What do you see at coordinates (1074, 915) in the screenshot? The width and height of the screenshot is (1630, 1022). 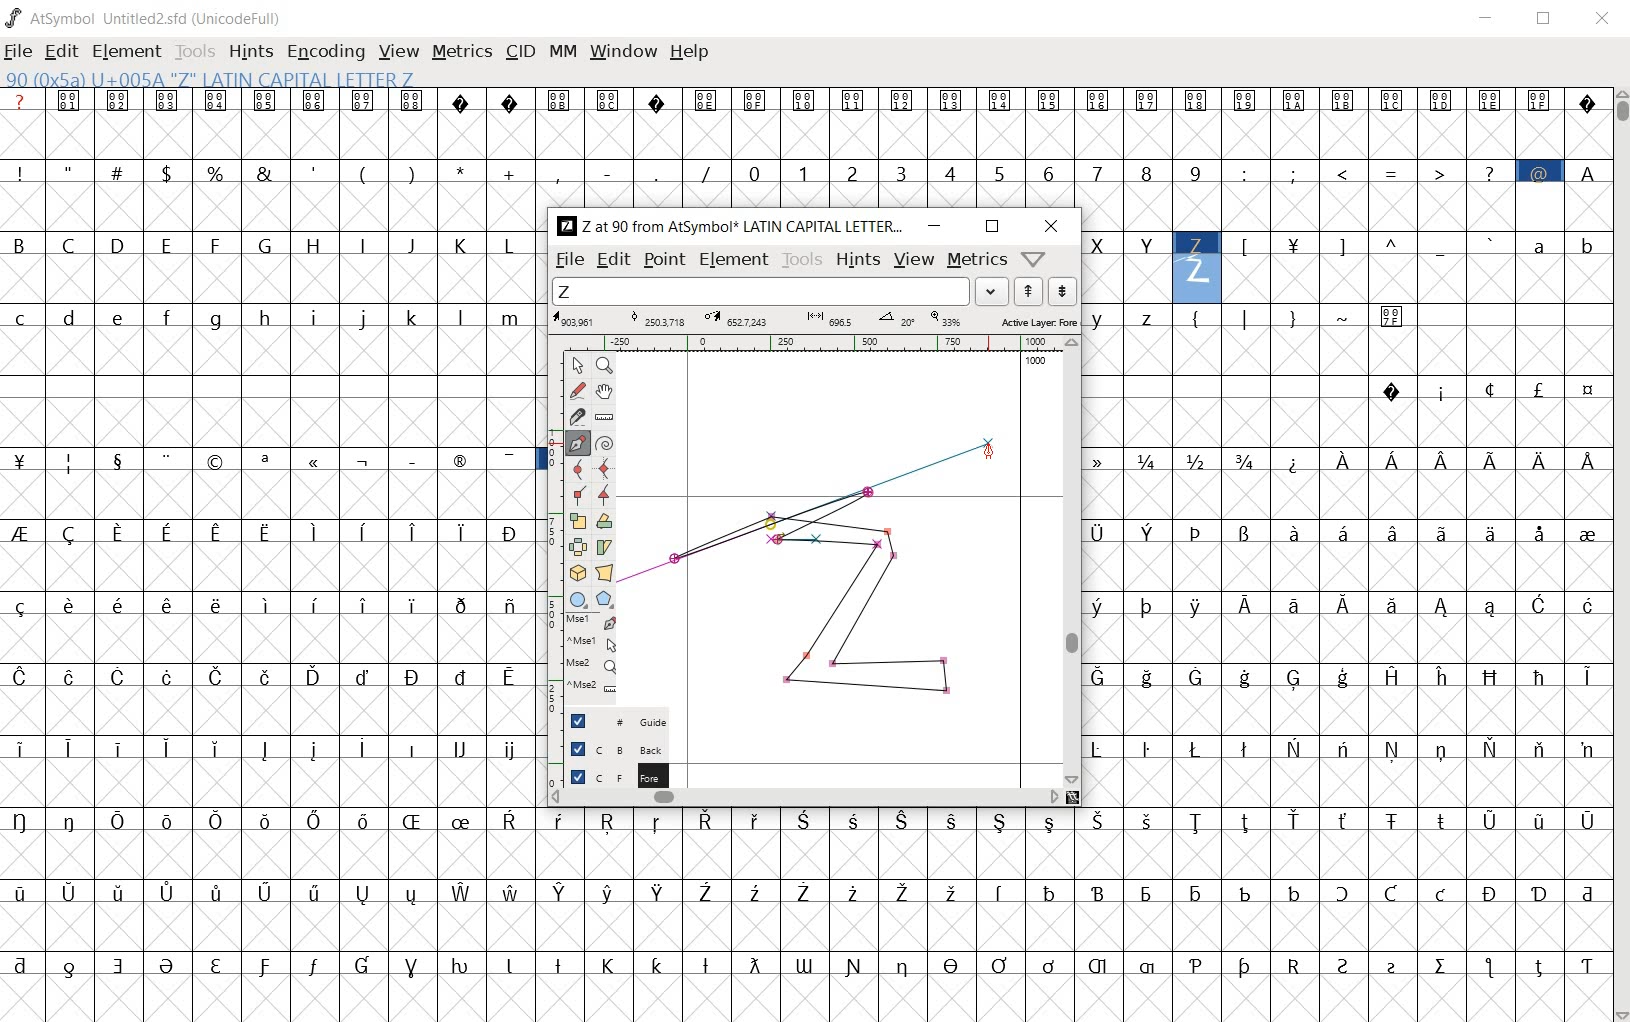 I see `glyph characters` at bounding box center [1074, 915].